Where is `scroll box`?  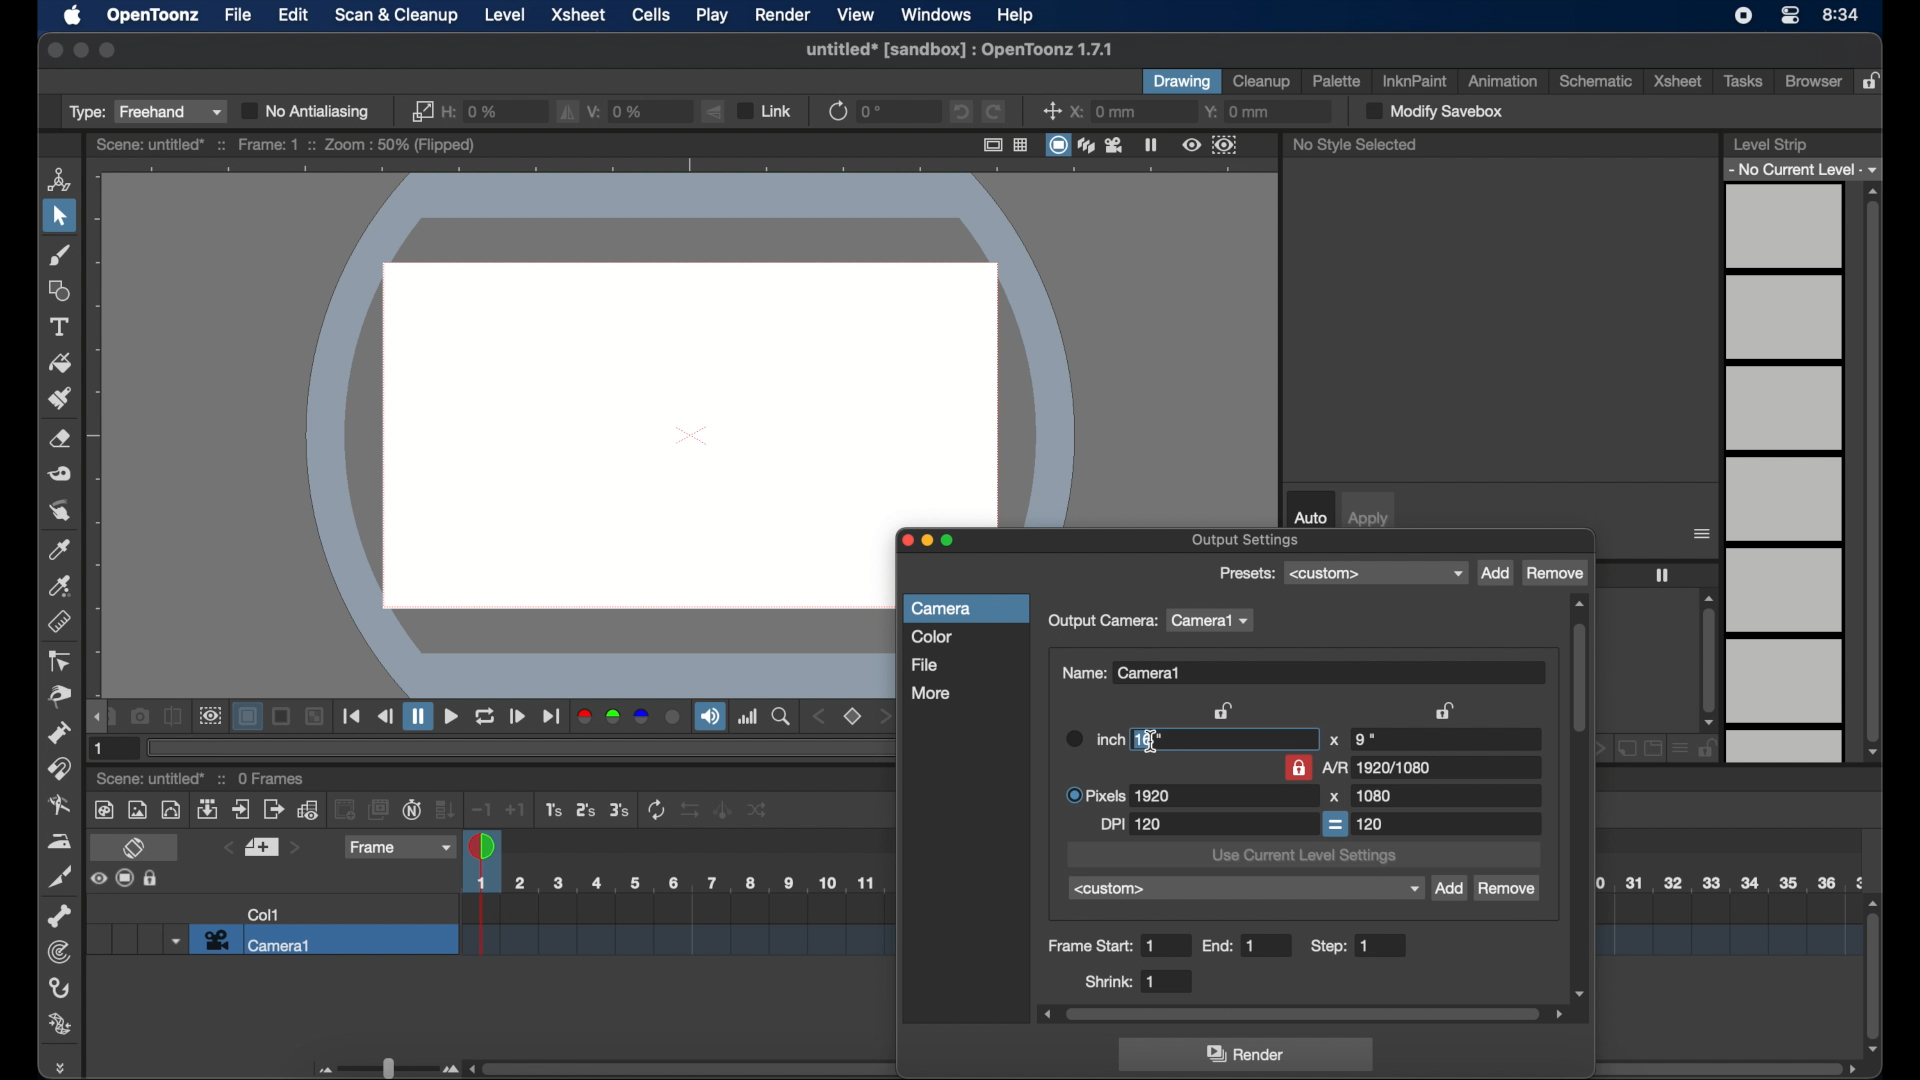 scroll box is located at coordinates (1874, 974).